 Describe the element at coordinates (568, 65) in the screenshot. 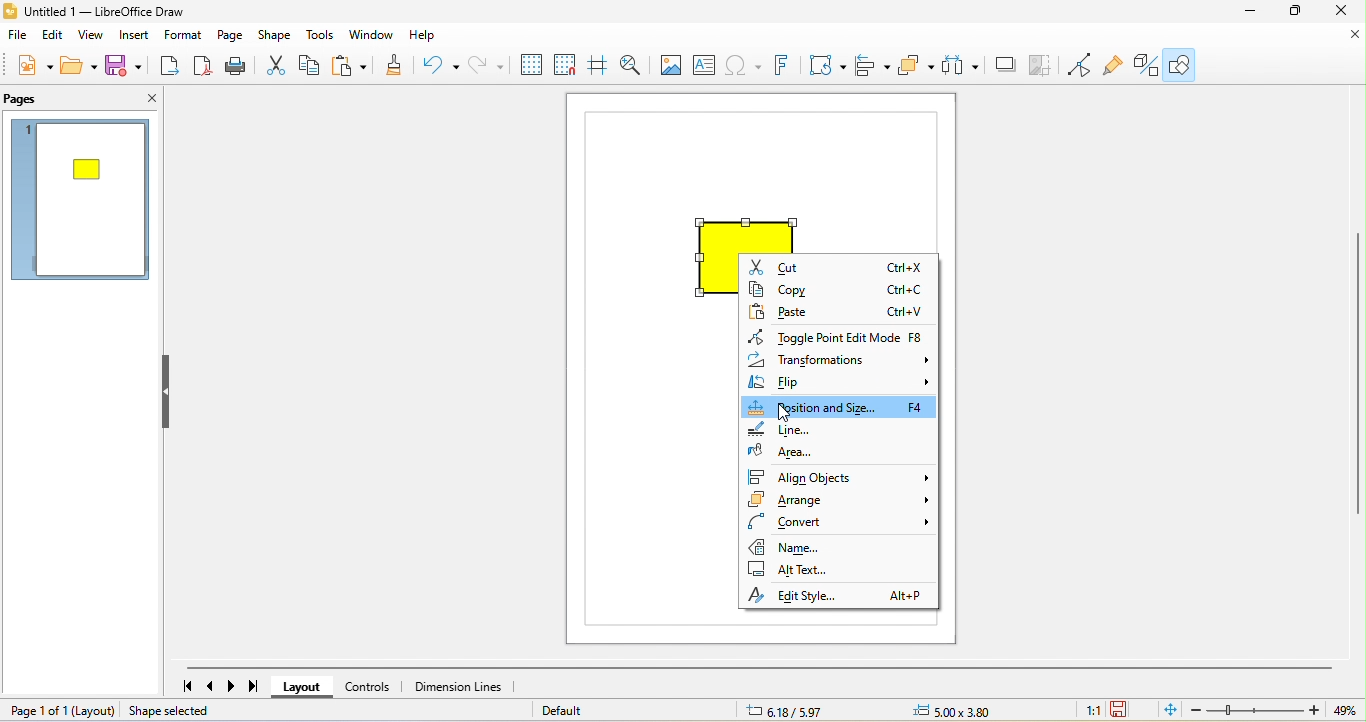

I see `snap to grid` at that location.